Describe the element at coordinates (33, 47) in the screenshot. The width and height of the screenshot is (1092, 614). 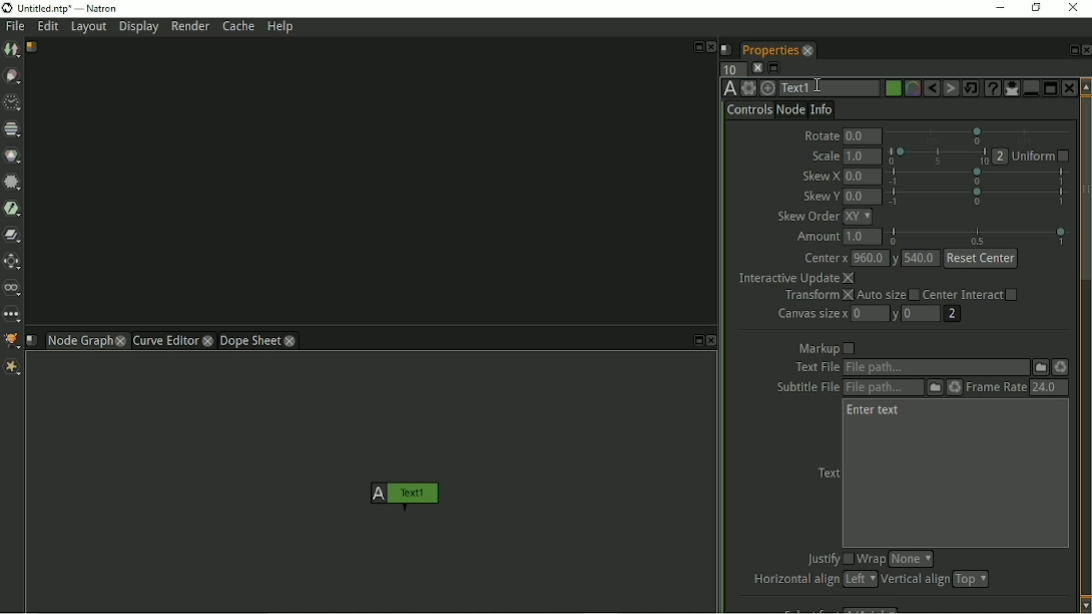
I see `Script name` at that location.